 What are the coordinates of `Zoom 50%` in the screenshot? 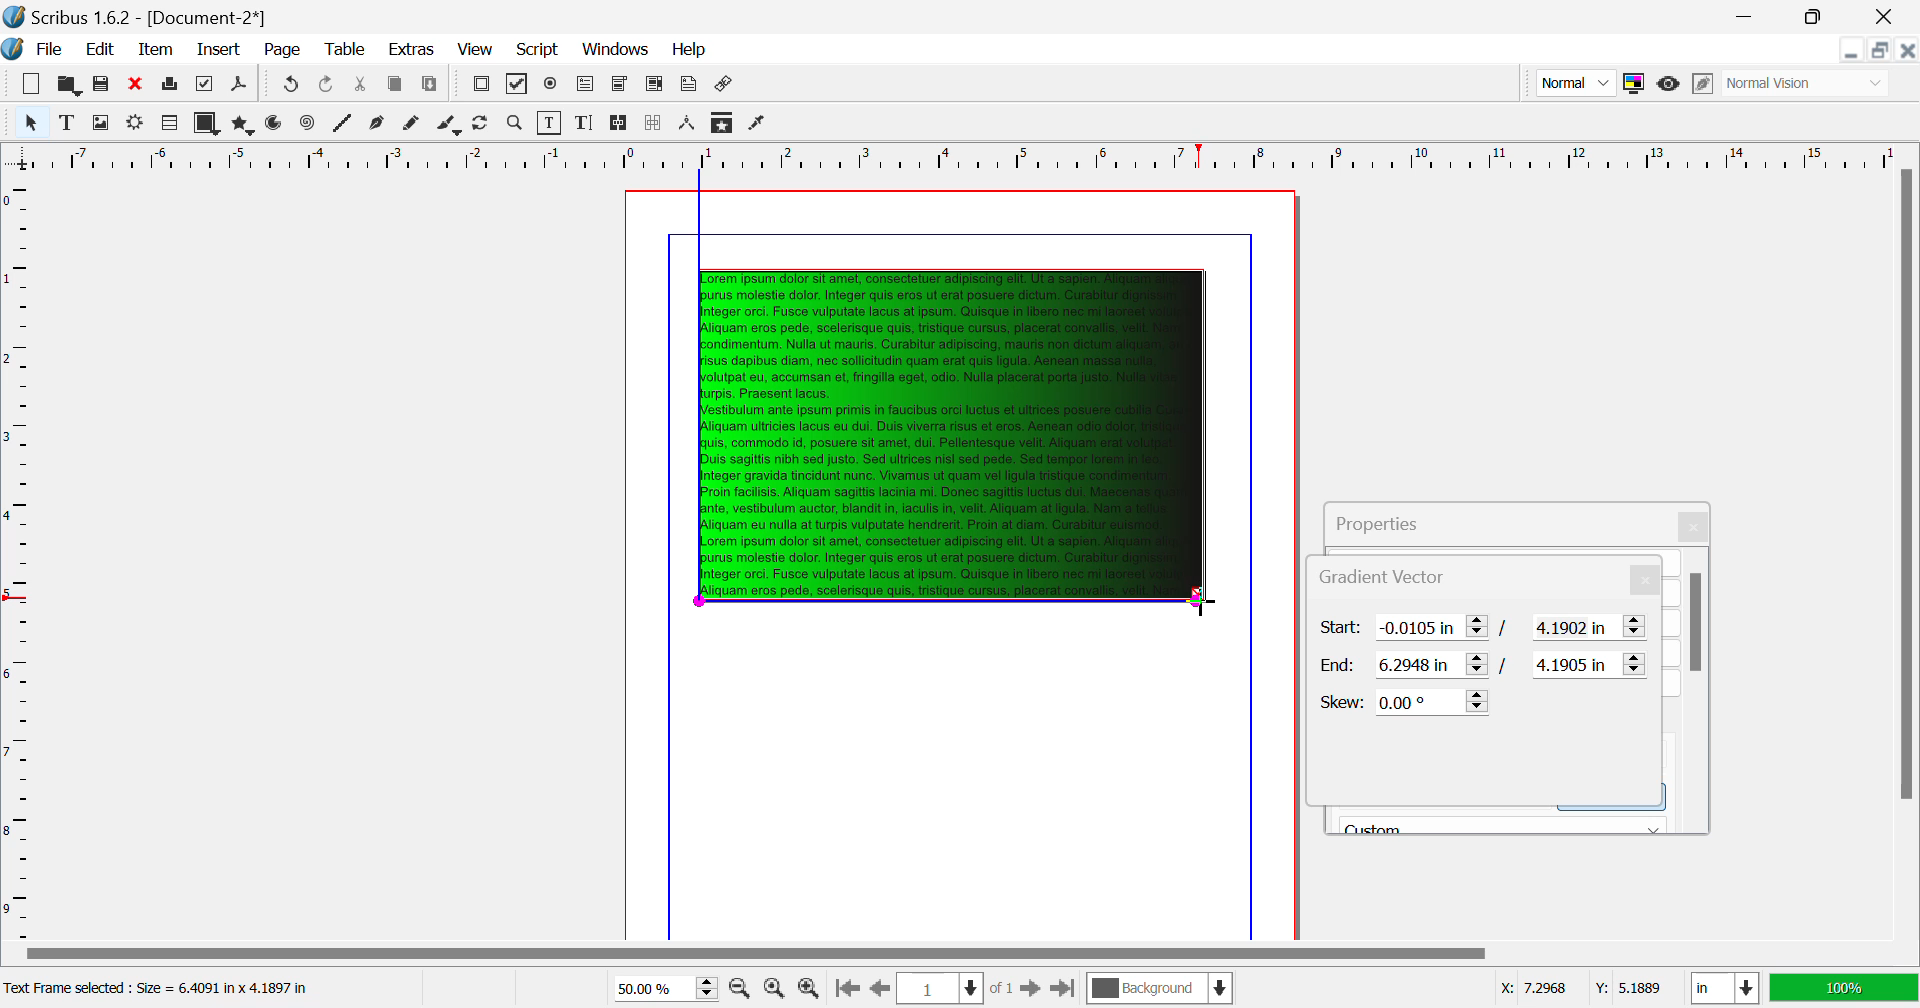 It's located at (658, 988).